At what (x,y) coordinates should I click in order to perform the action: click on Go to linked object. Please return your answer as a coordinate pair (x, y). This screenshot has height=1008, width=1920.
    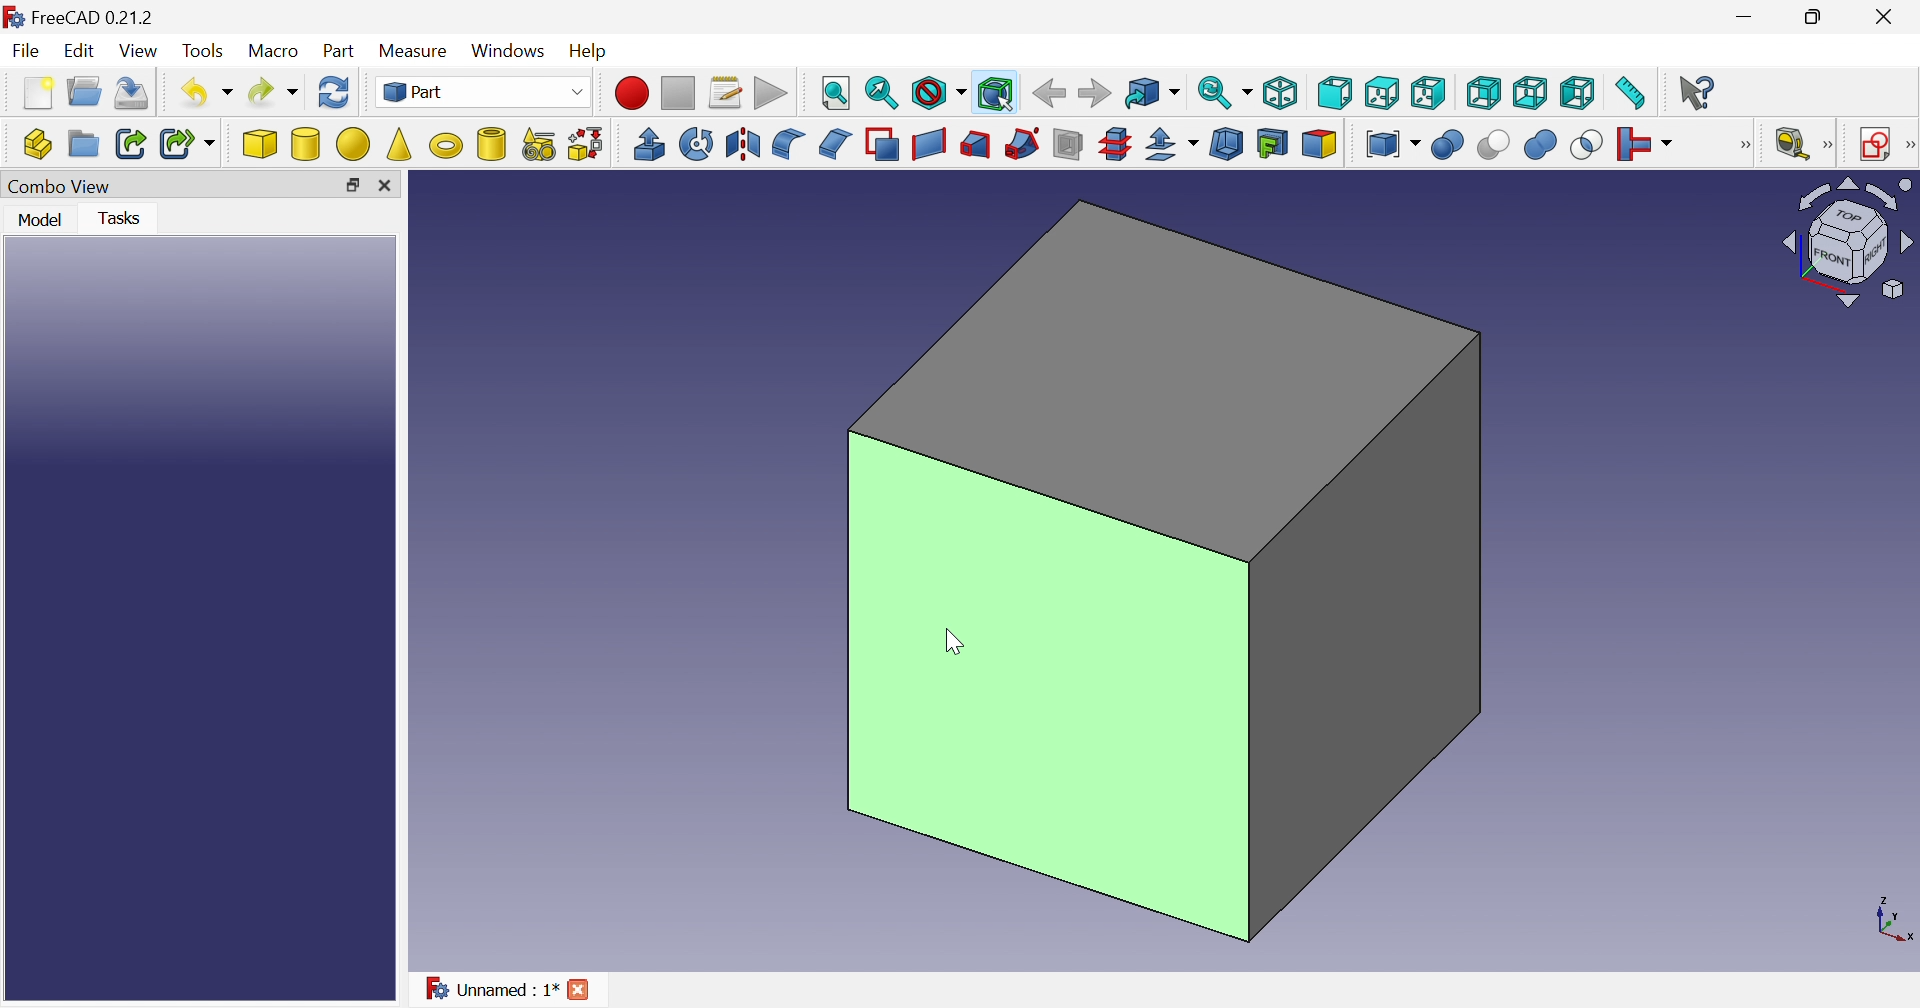
    Looking at the image, I should click on (1152, 94).